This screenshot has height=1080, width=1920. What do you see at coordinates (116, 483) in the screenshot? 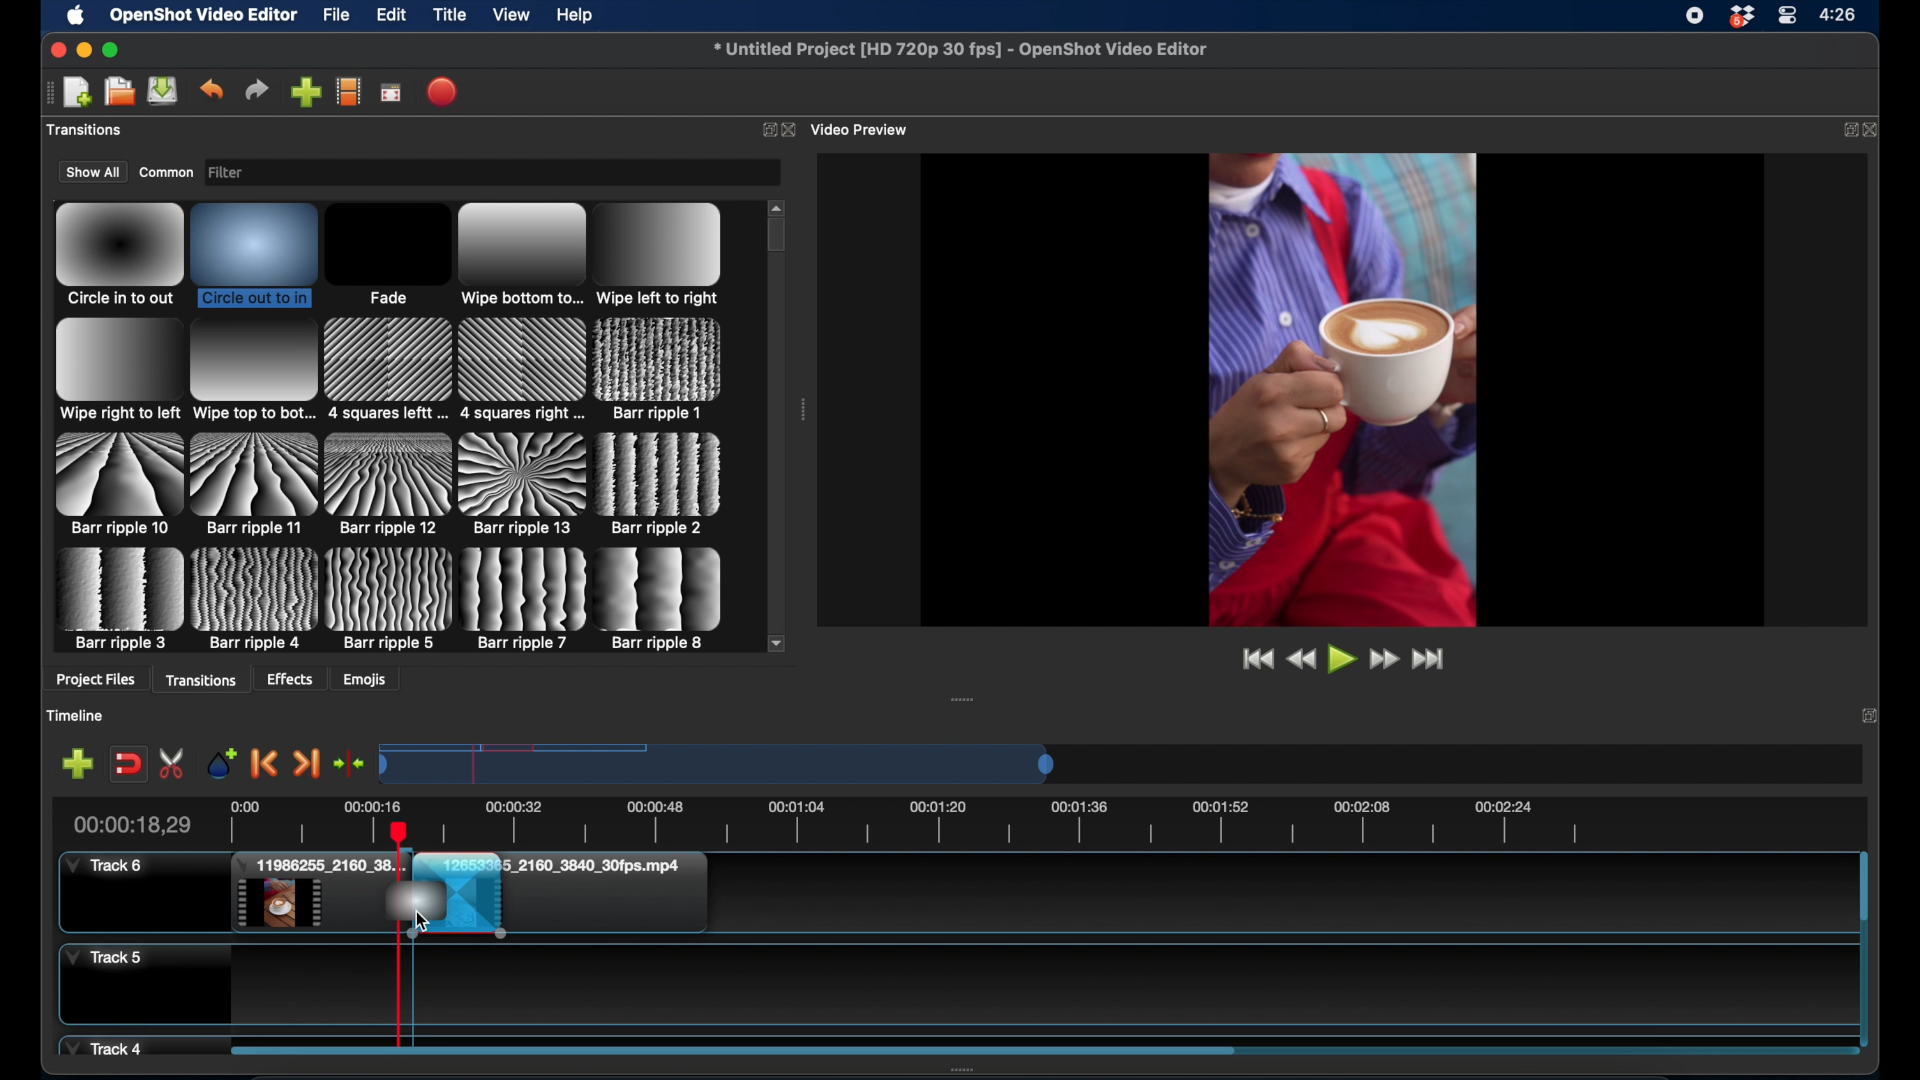
I see `transition` at bounding box center [116, 483].